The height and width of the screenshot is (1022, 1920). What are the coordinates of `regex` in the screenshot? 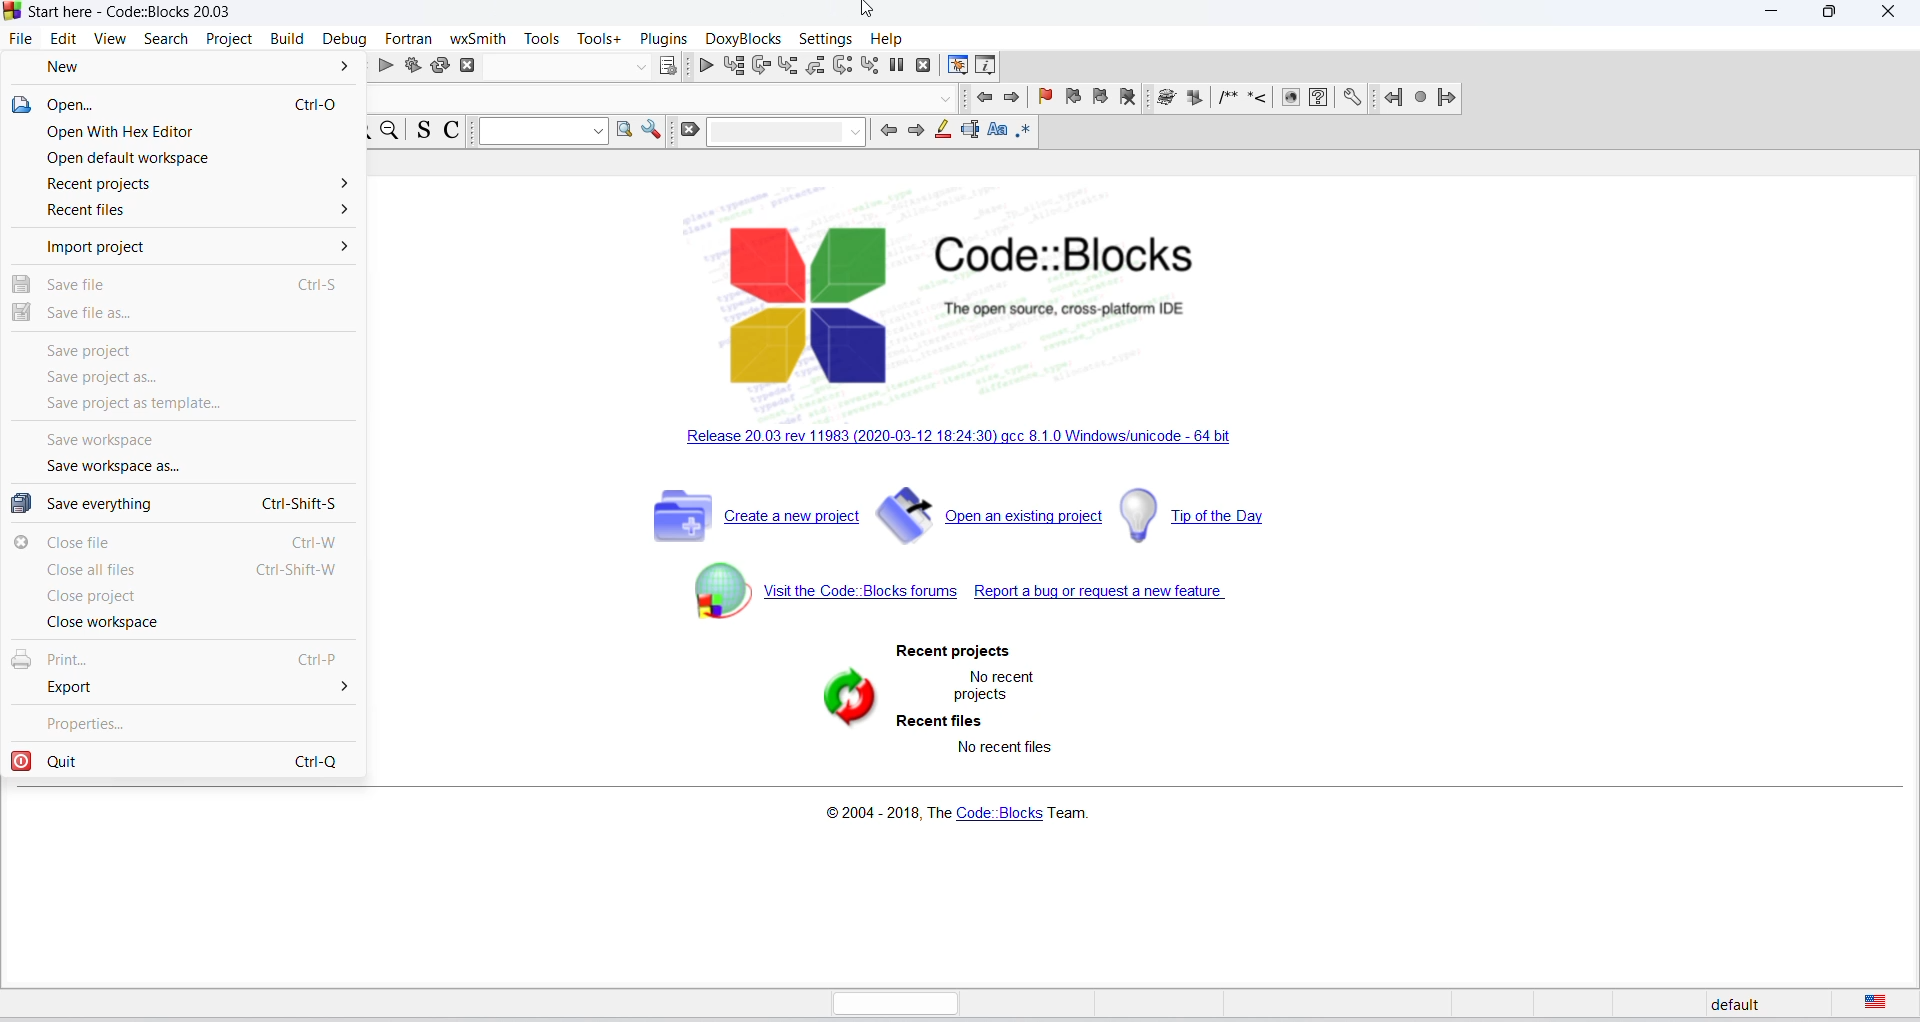 It's located at (1024, 134).